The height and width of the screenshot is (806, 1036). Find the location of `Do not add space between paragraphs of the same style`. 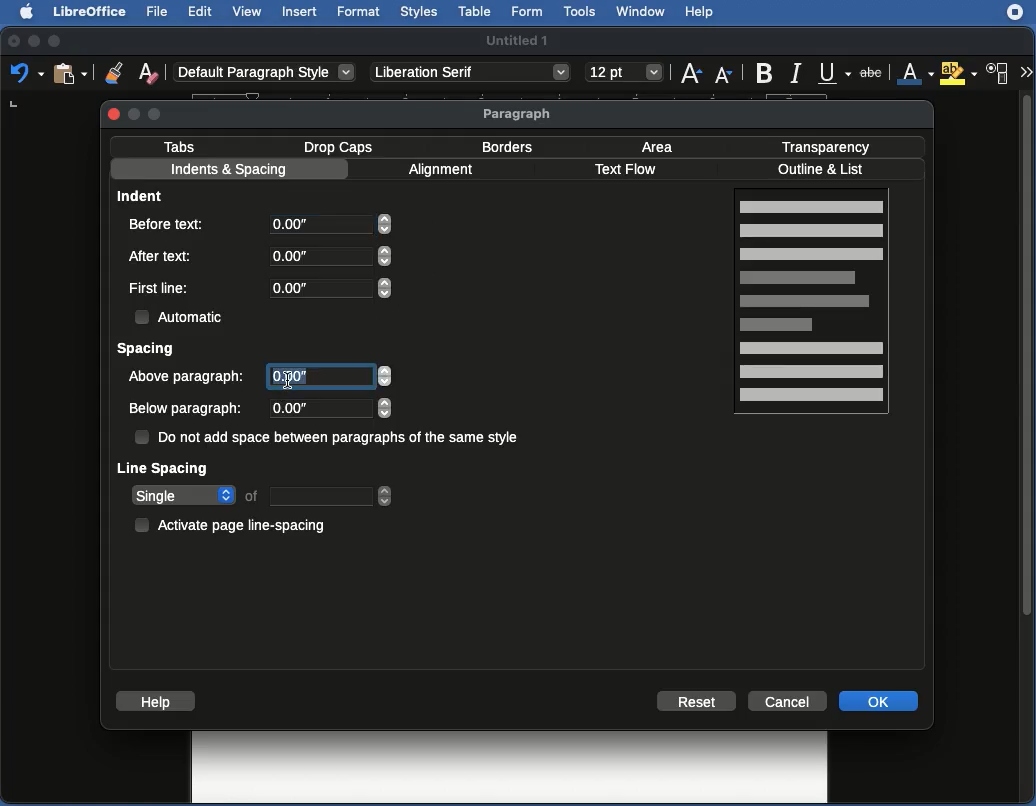

Do not add space between paragraphs of the same style is located at coordinates (330, 439).